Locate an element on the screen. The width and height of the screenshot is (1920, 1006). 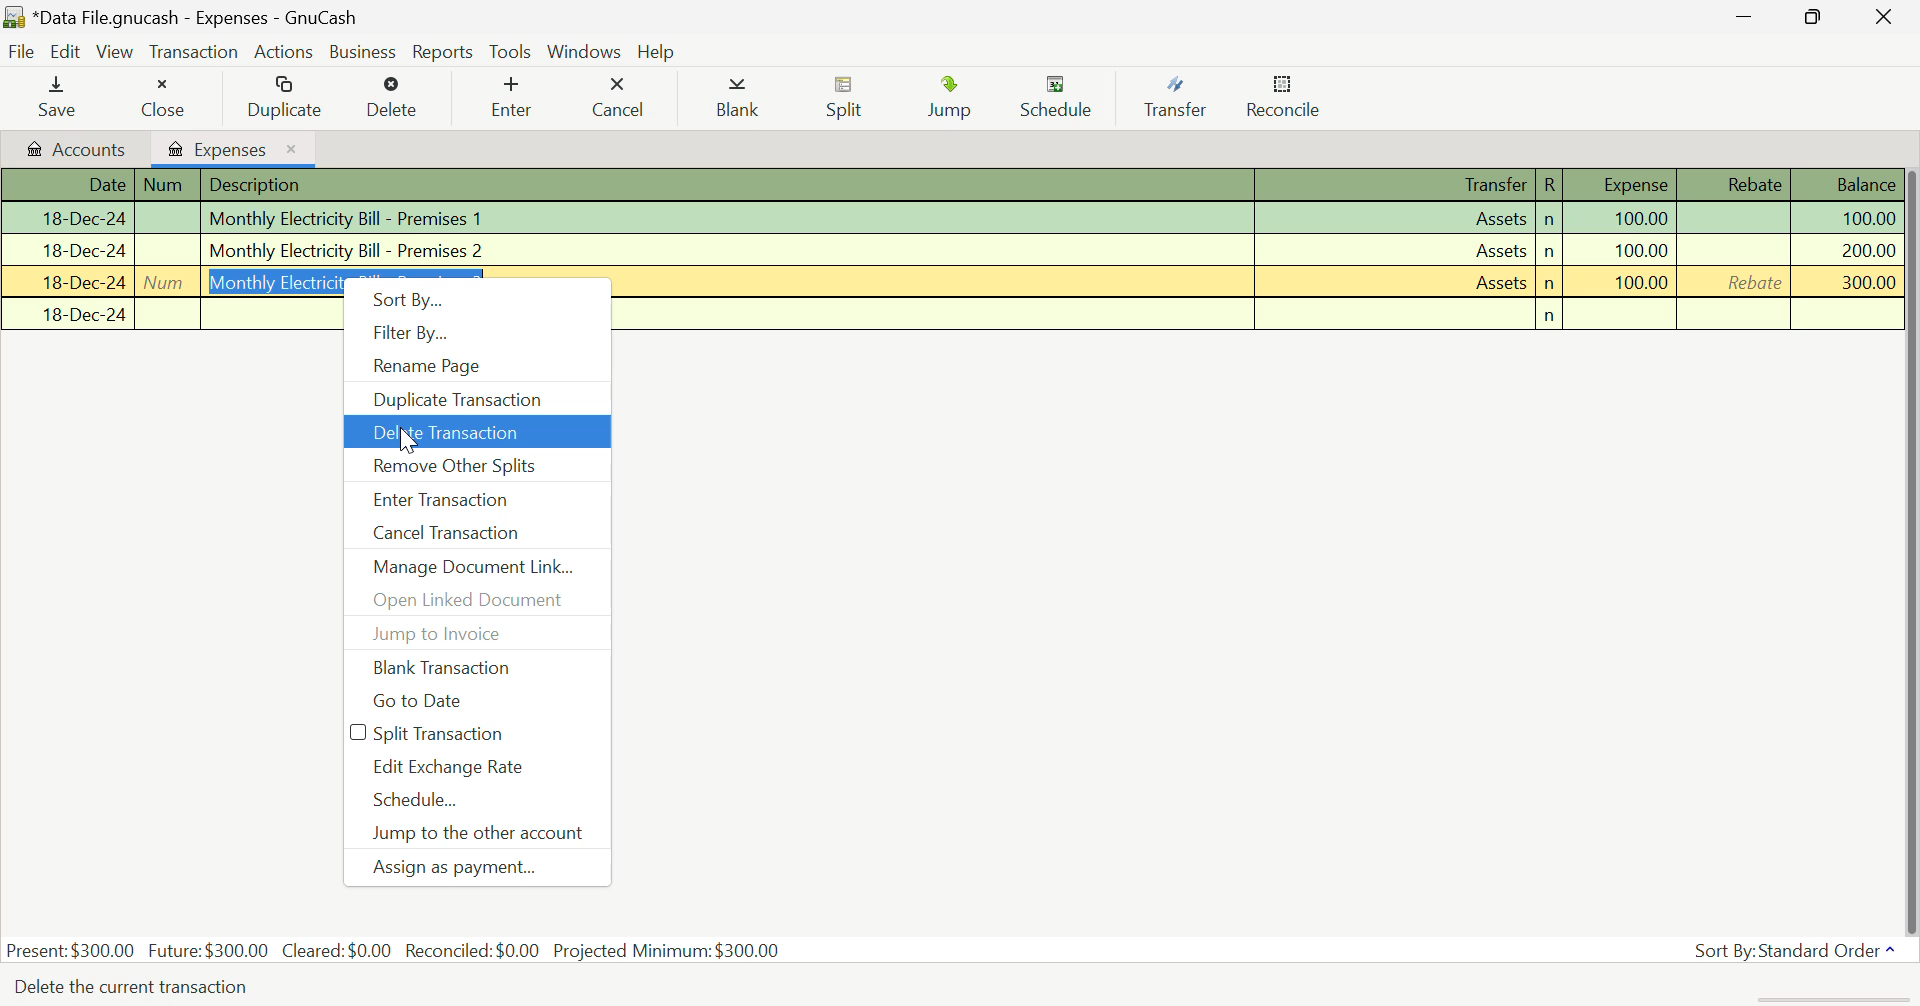
Enter Transaction is located at coordinates (476, 501).